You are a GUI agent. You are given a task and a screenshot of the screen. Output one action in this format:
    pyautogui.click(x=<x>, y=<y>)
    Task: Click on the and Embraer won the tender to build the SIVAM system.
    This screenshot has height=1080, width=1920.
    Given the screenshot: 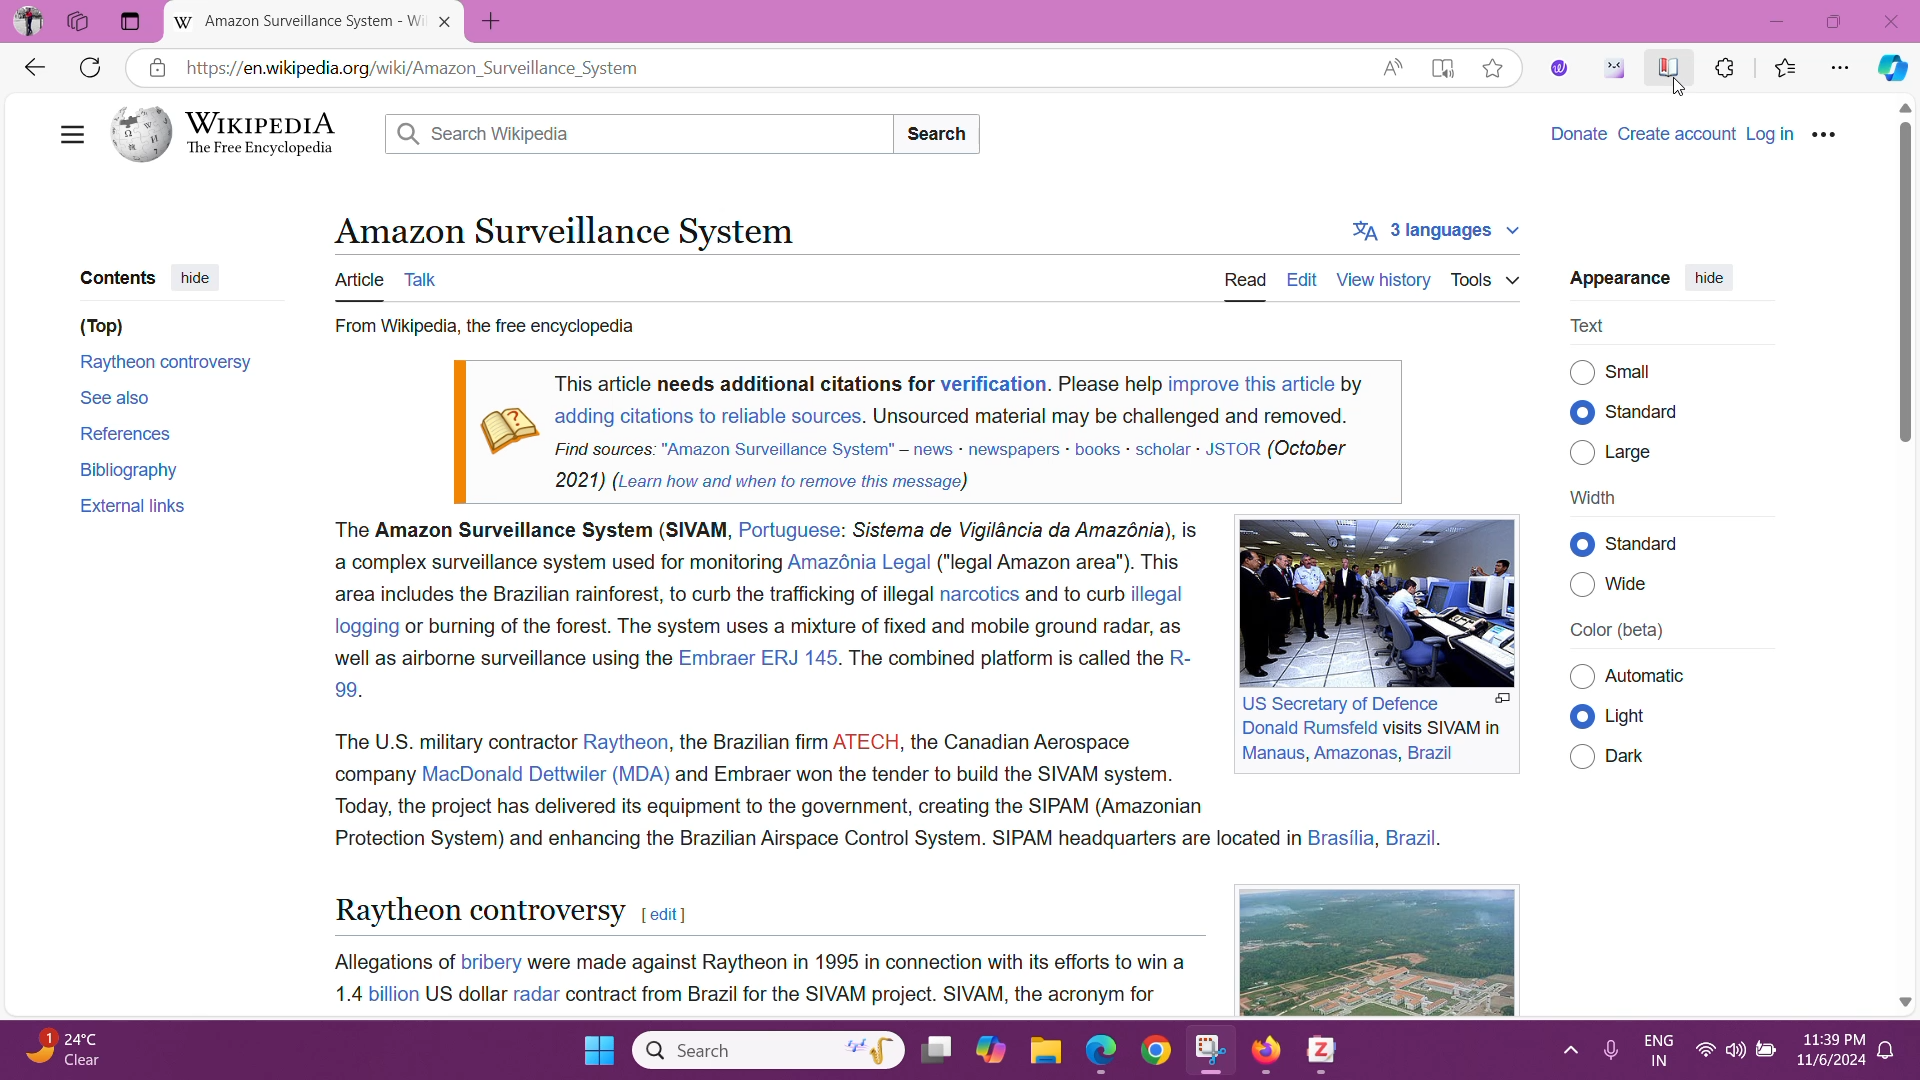 What is the action you would take?
    pyautogui.click(x=927, y=773)
    